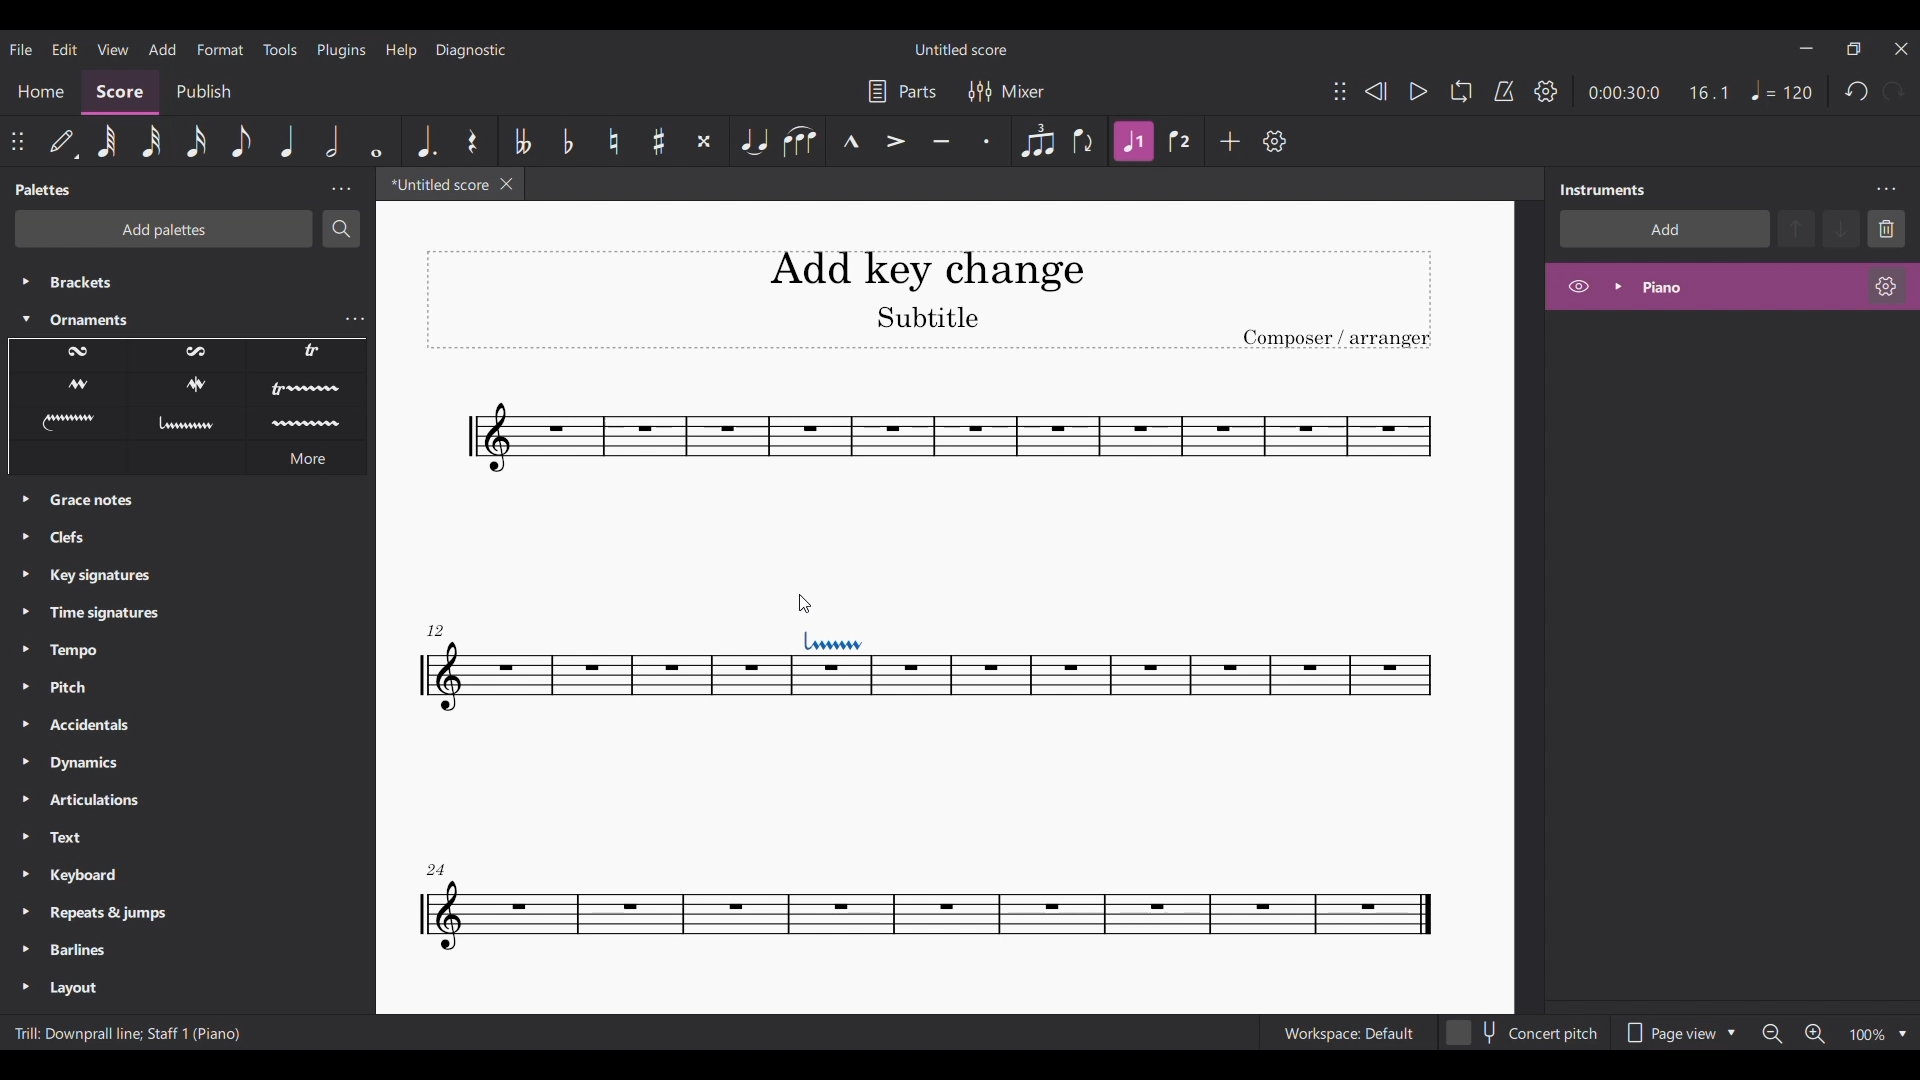 The width and height of the screenshot is (1920, 1080). What do you see at coordinates (1339, 91) in the screenshot?
I see `Change position of toolbar attached` at bounding box center [1339, 91].